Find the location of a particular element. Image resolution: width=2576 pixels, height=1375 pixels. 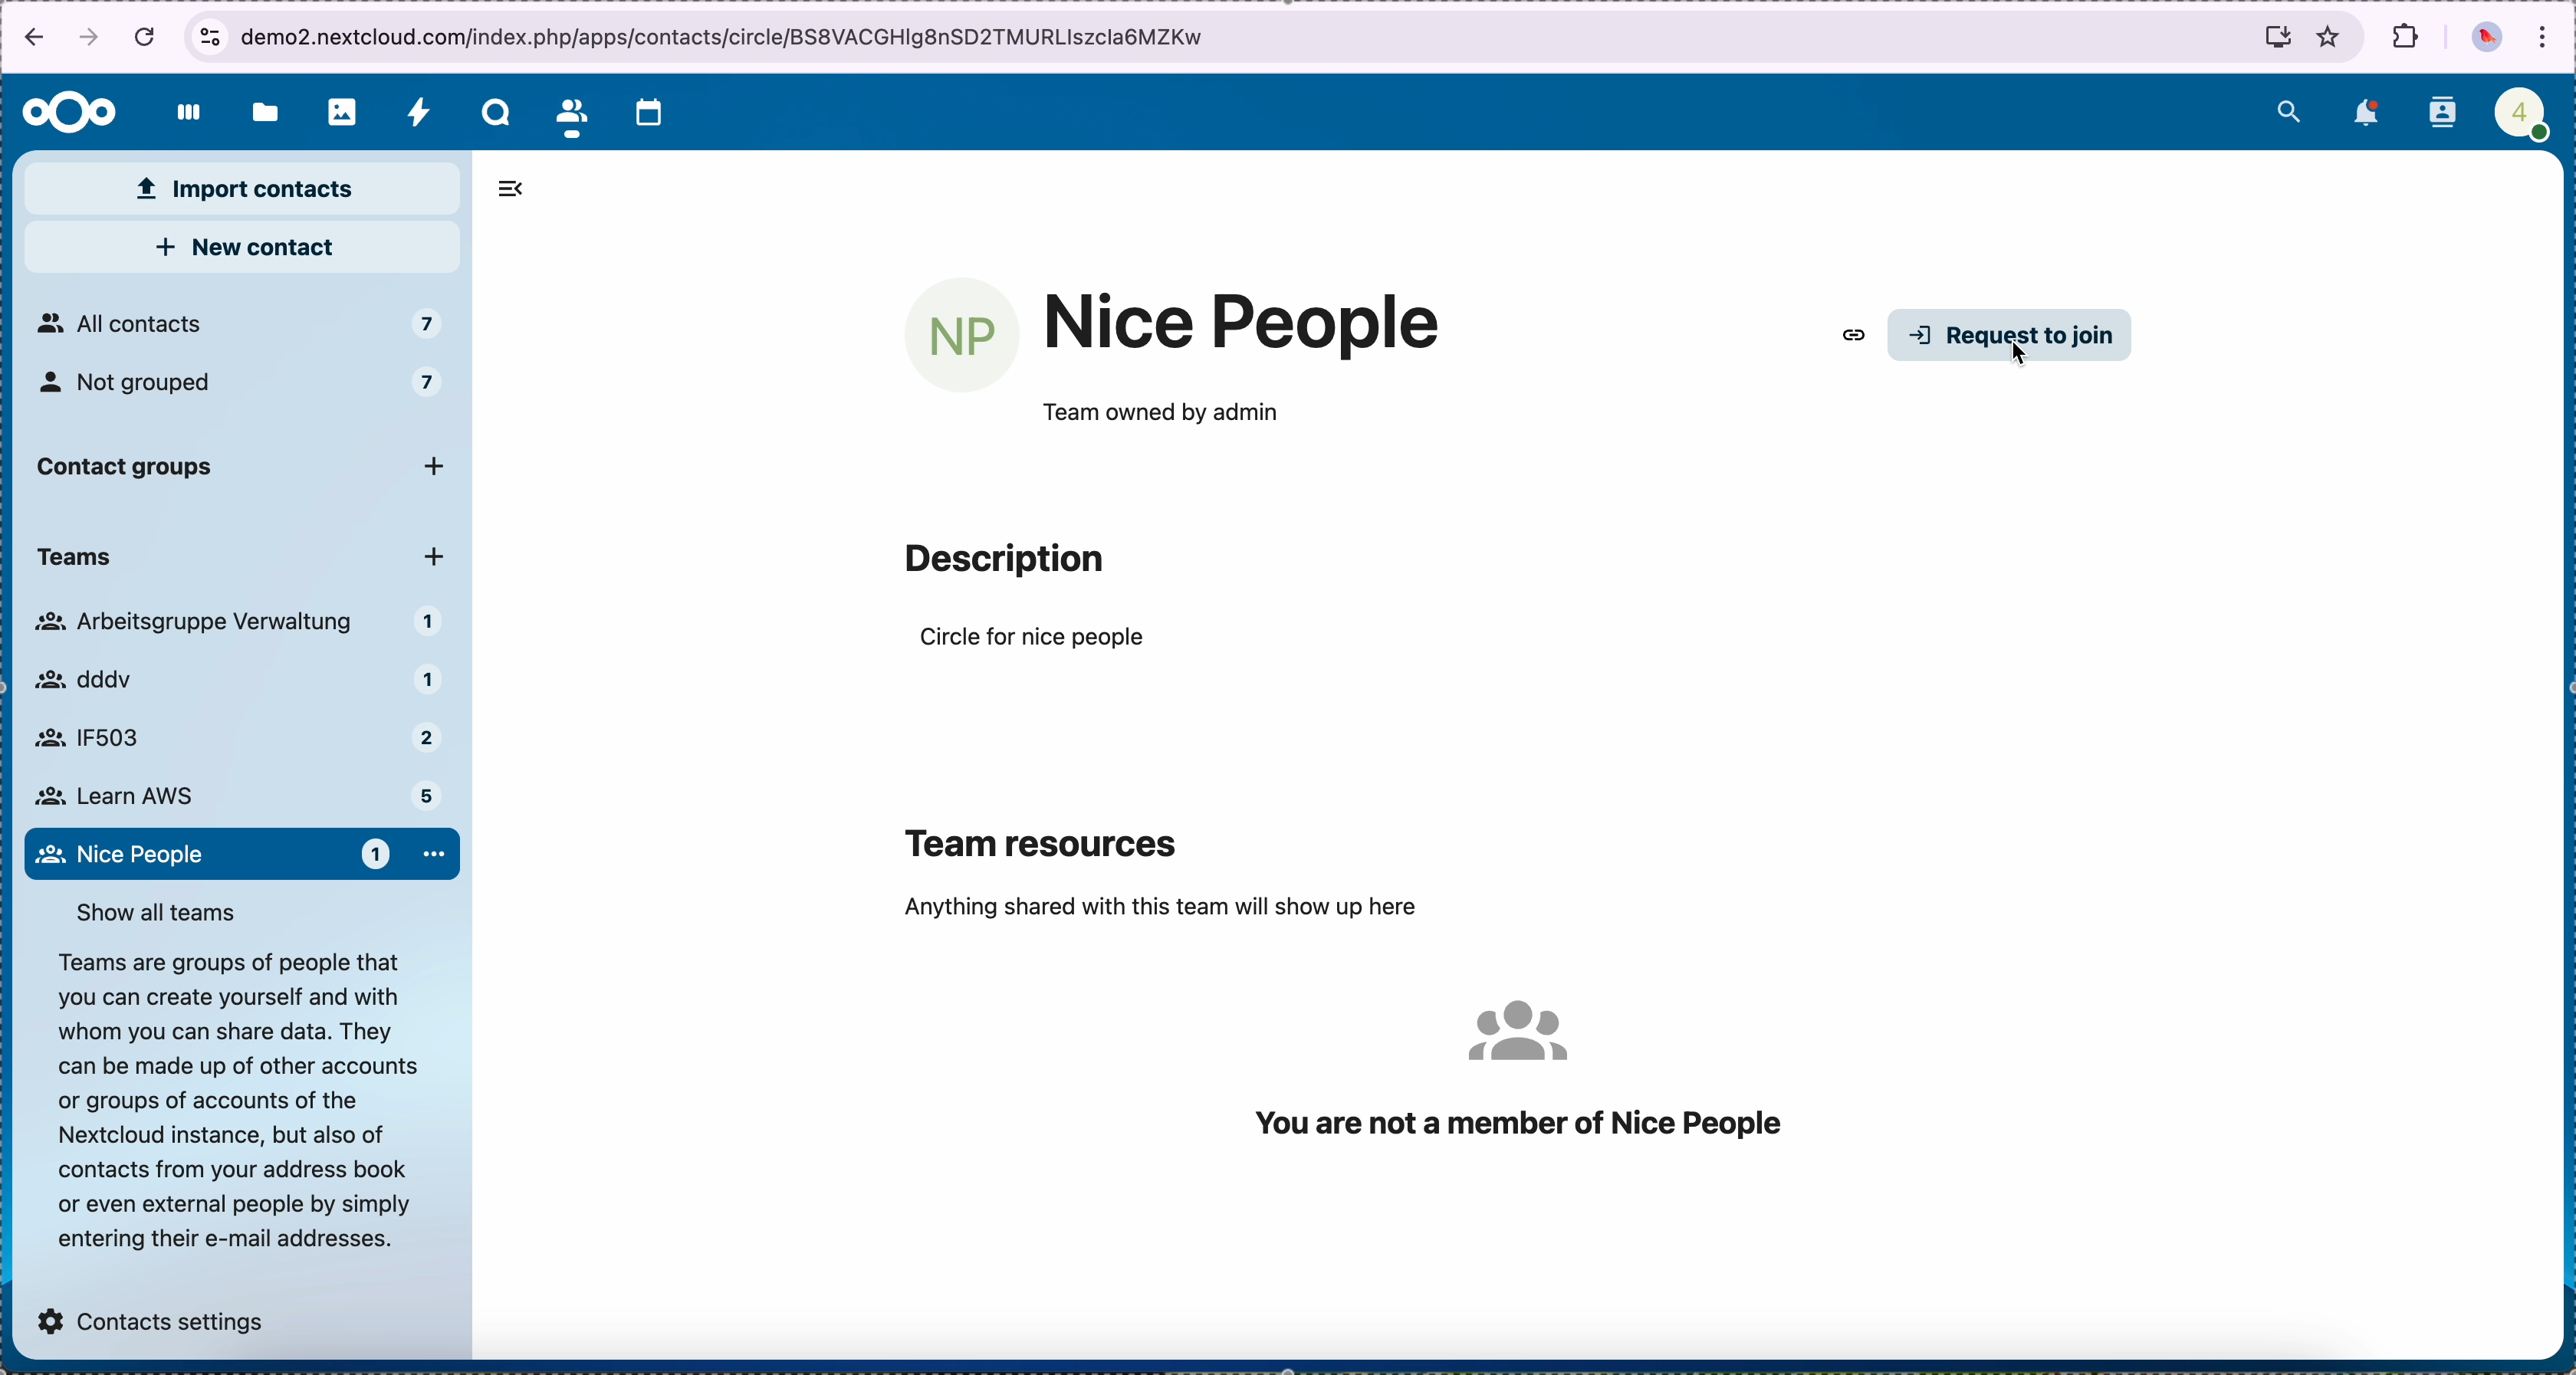

user profile is located at coordinates (2518, 111).